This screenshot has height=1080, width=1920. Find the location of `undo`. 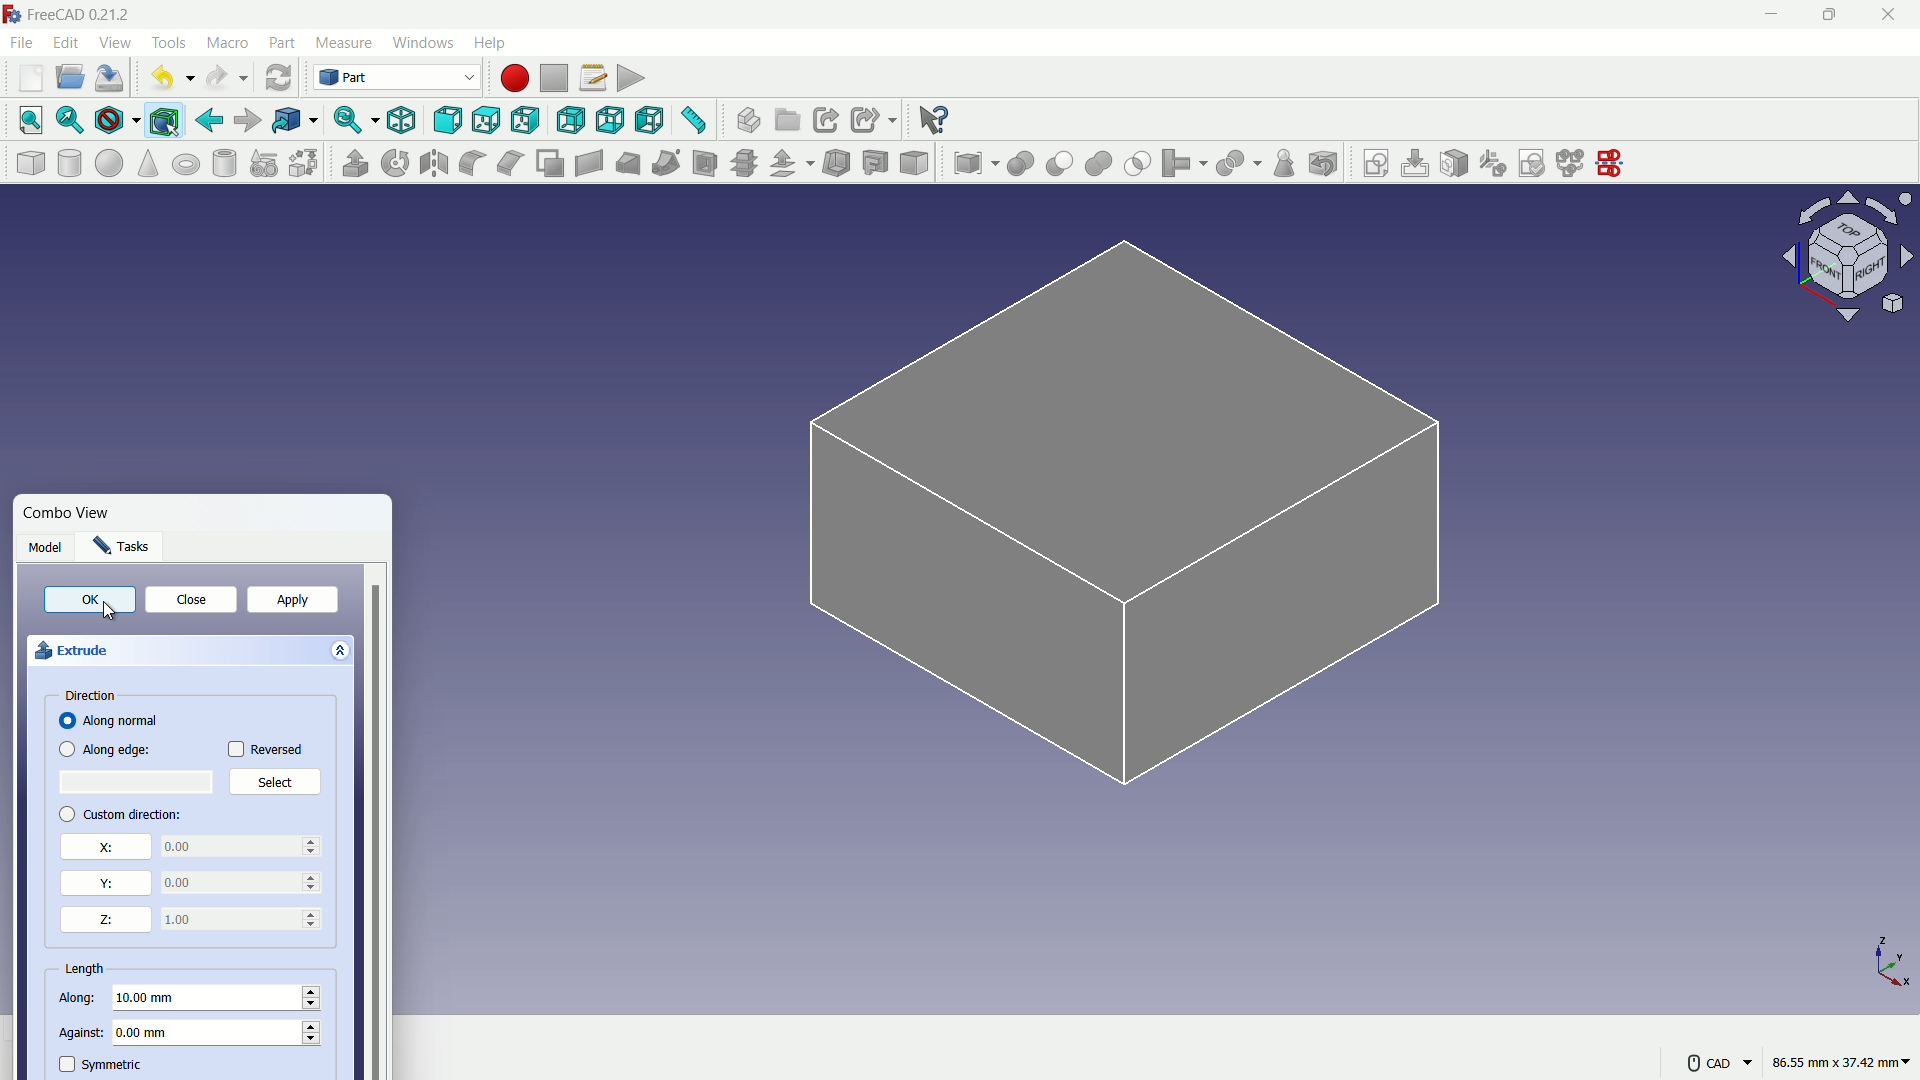

undo is located at coordinates (175, 78).